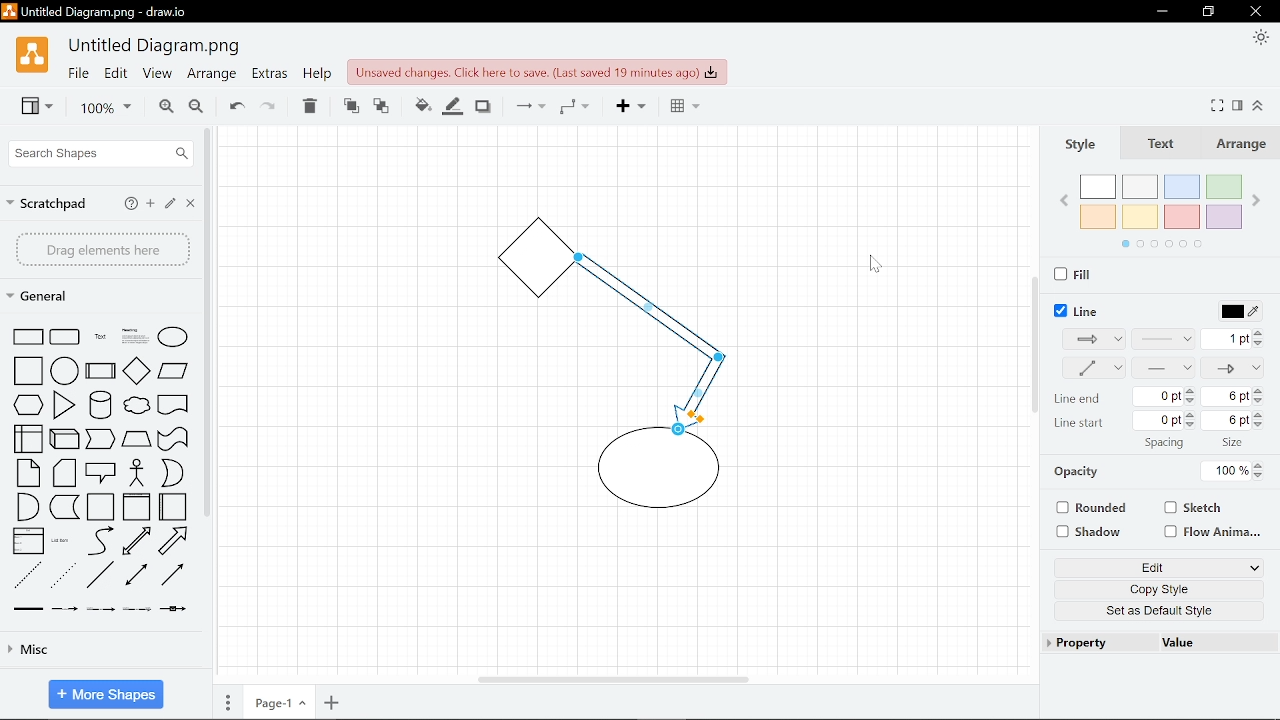  Describe the element at coordinates (1076, 272) in the screenshot. I see `fill` at that location.